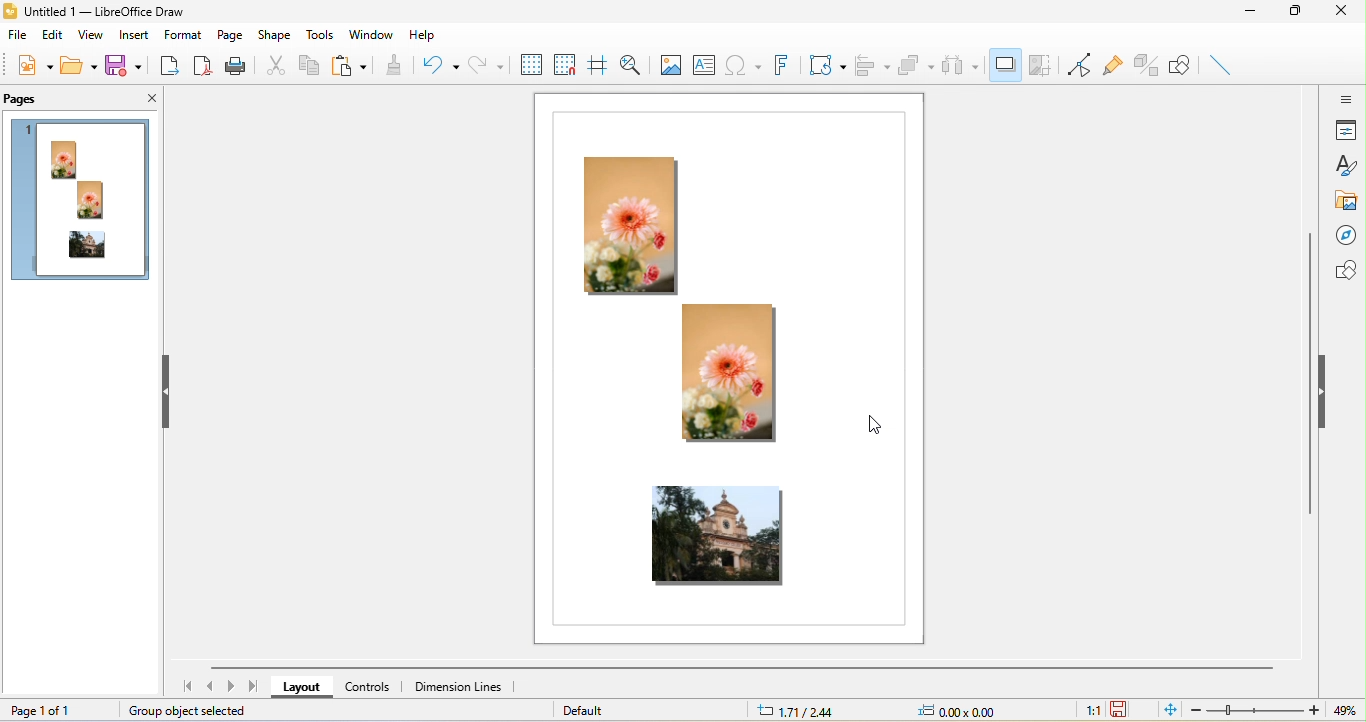  What do you see at coordinates (53, 709) in the screenshot?
I see `page 1 of 1` at bounding box center [53, 709].